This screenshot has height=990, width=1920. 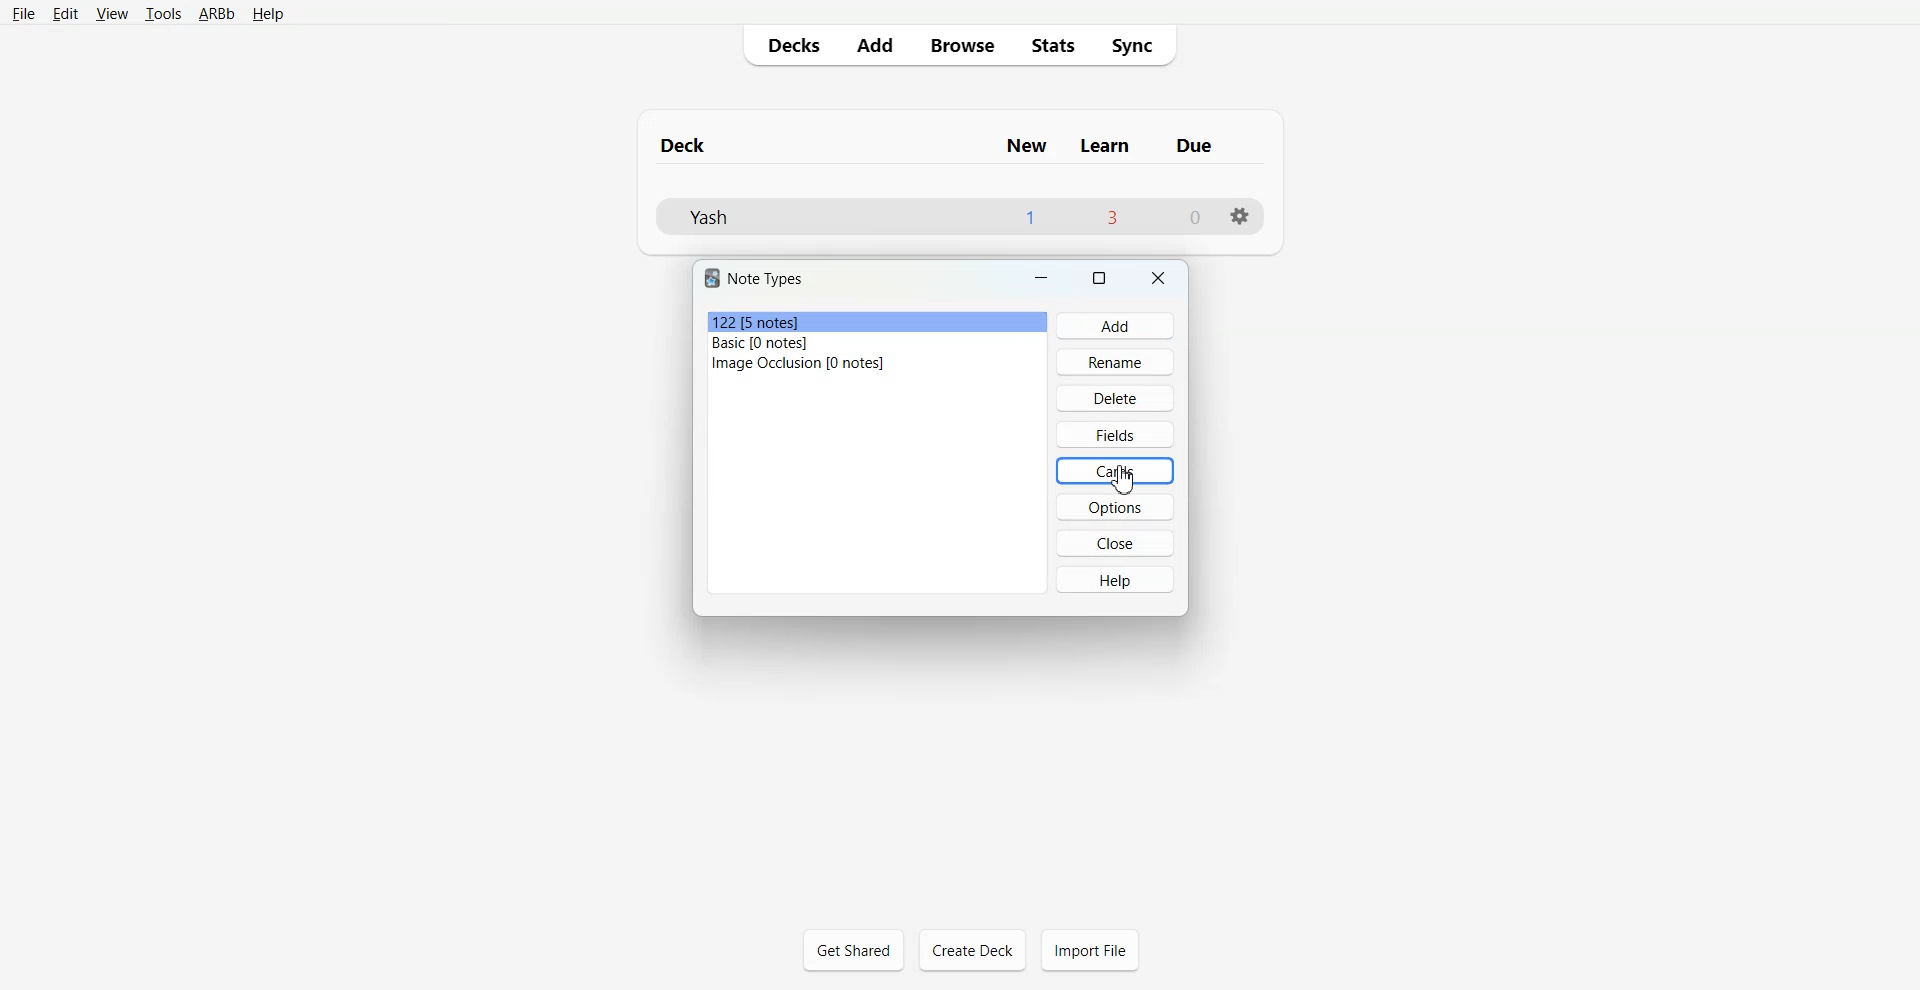 I want to click on ARBb, so click(x=216, y=15).